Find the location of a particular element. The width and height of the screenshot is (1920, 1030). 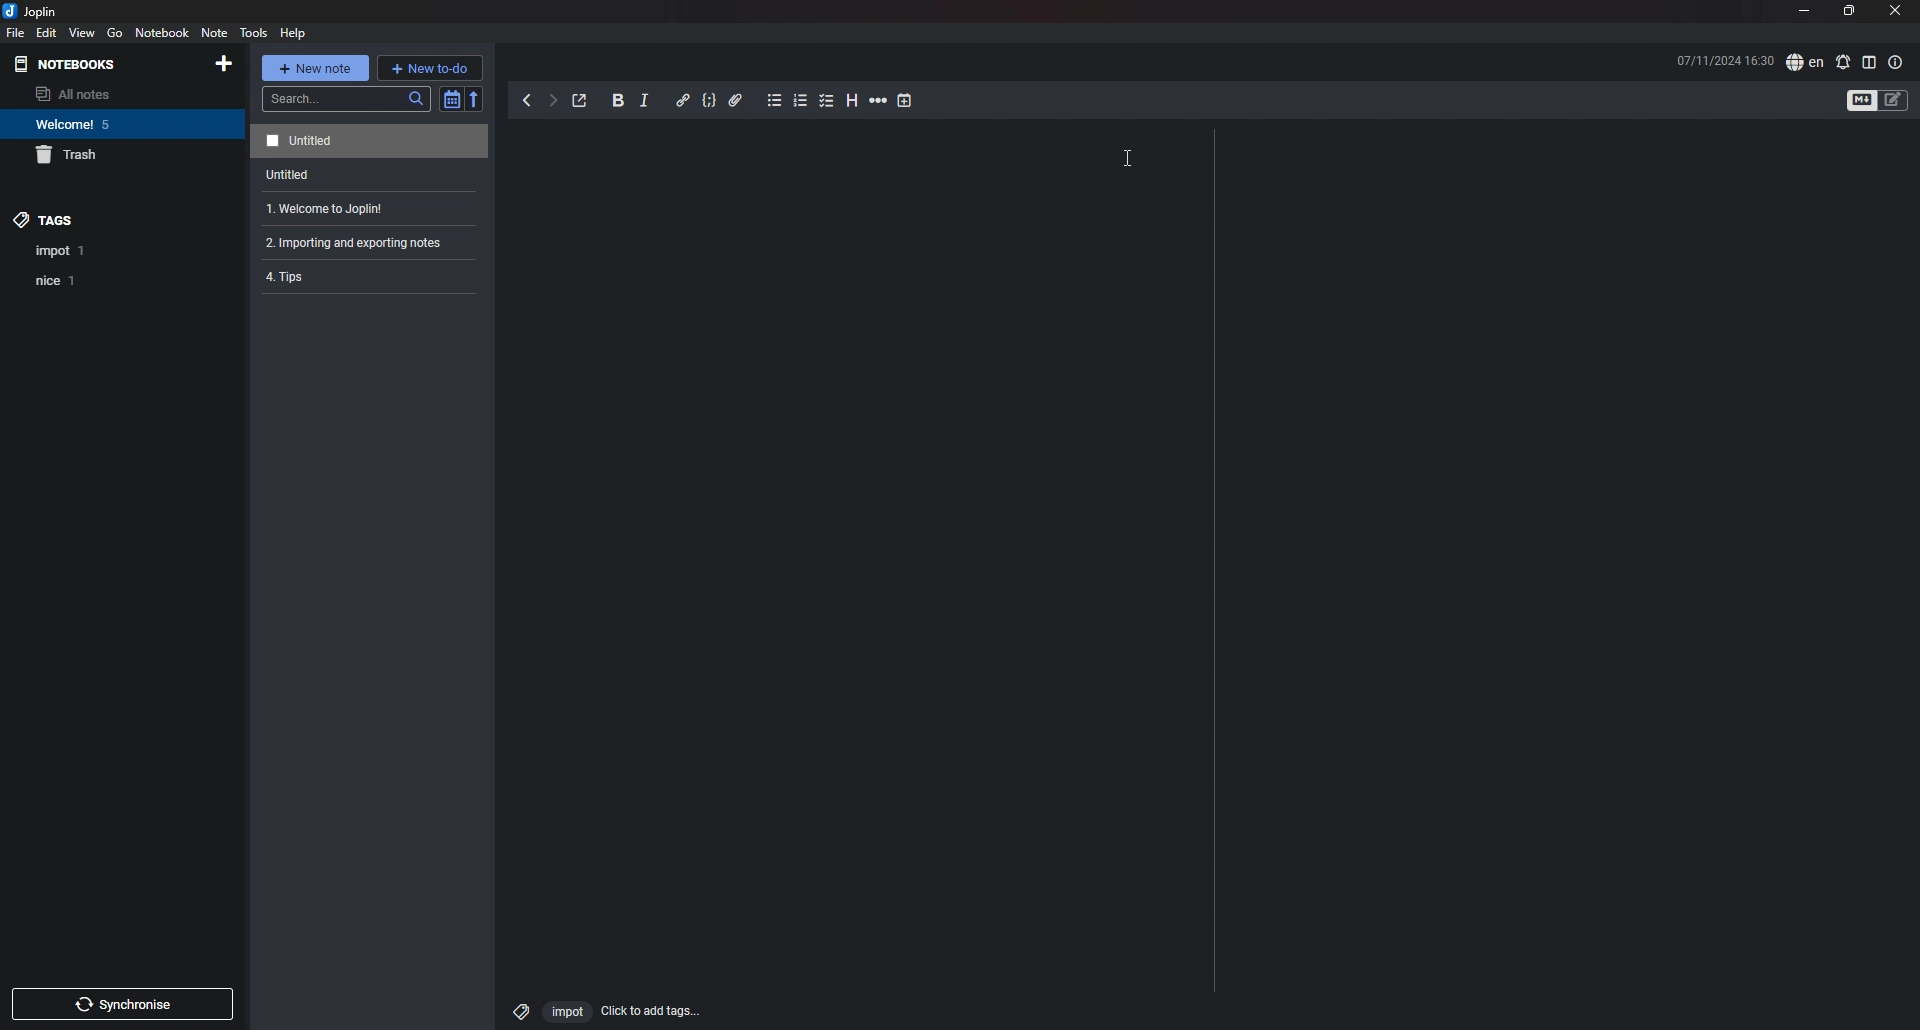

toggle sort order is located at coordinates (451, 100).